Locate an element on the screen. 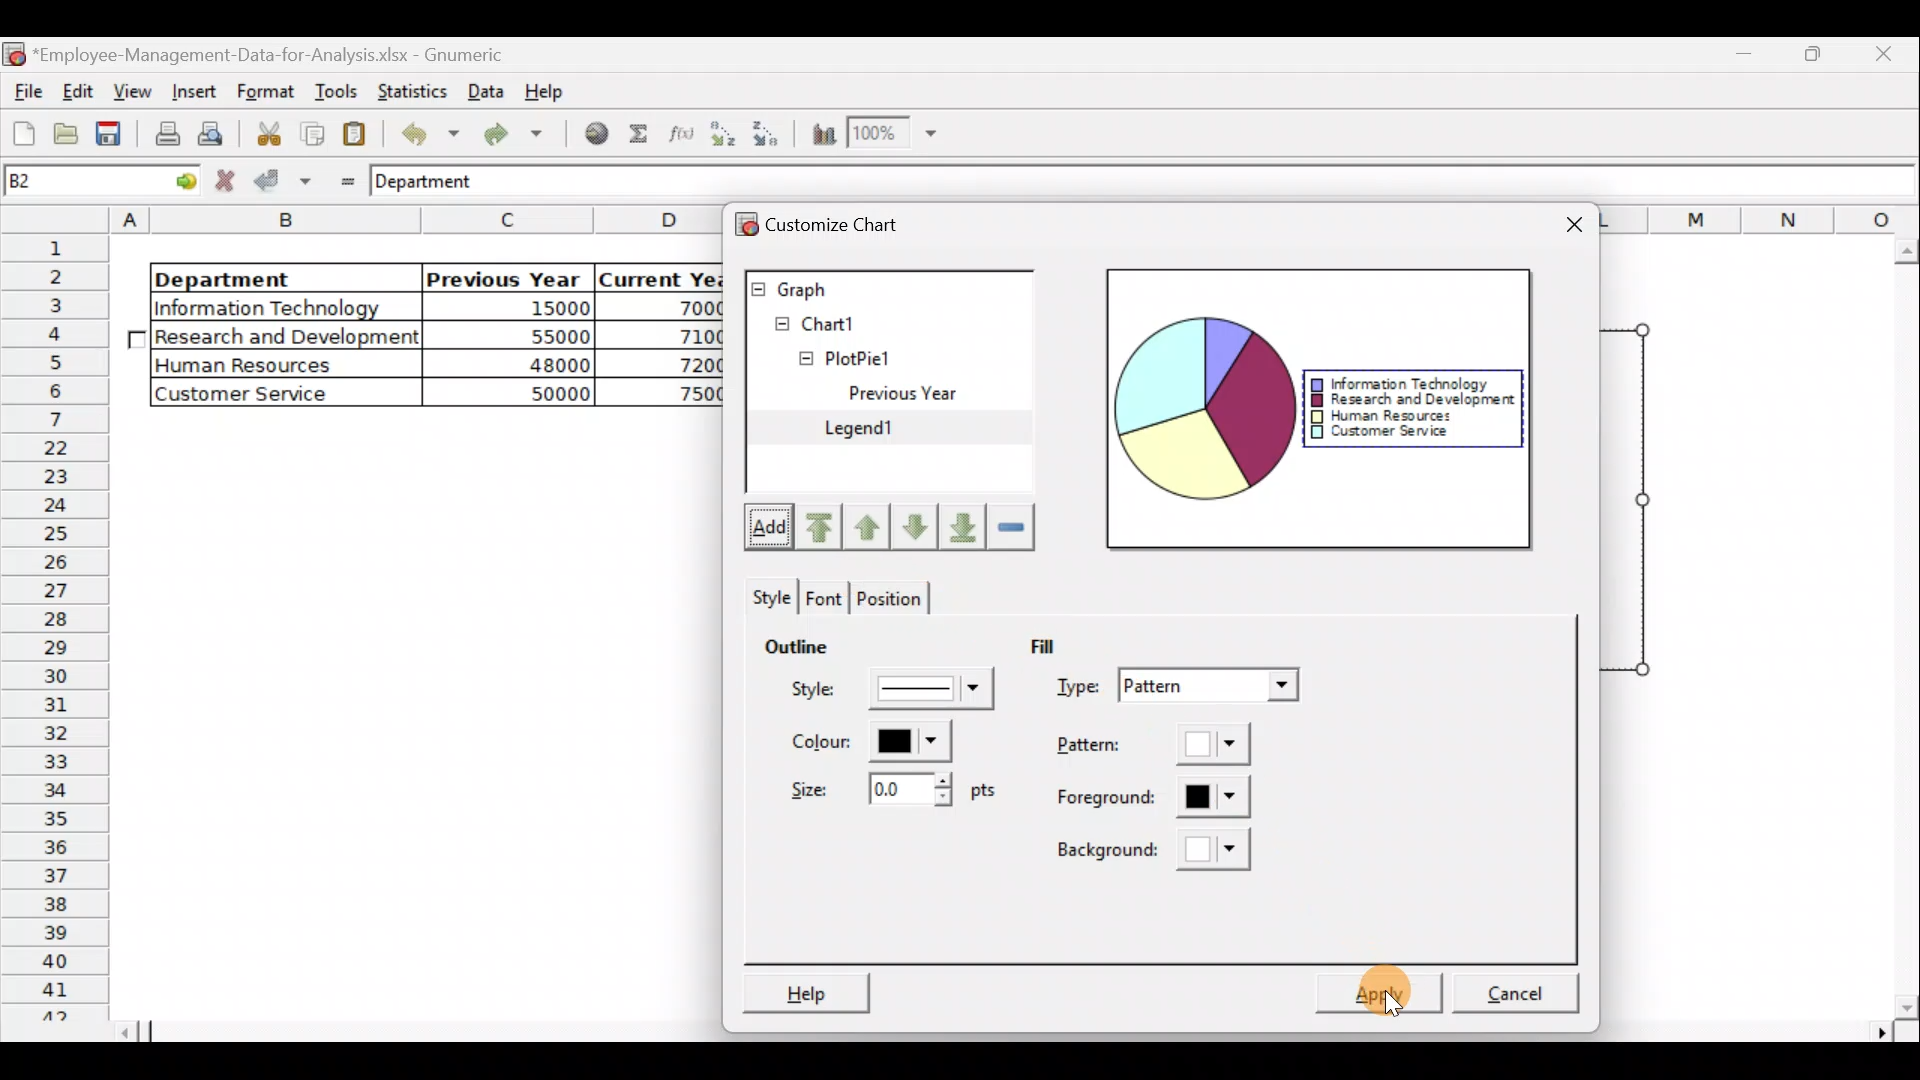 The image size is (1920, 1080). Scroll bar is located at coordinates (1901, 629).